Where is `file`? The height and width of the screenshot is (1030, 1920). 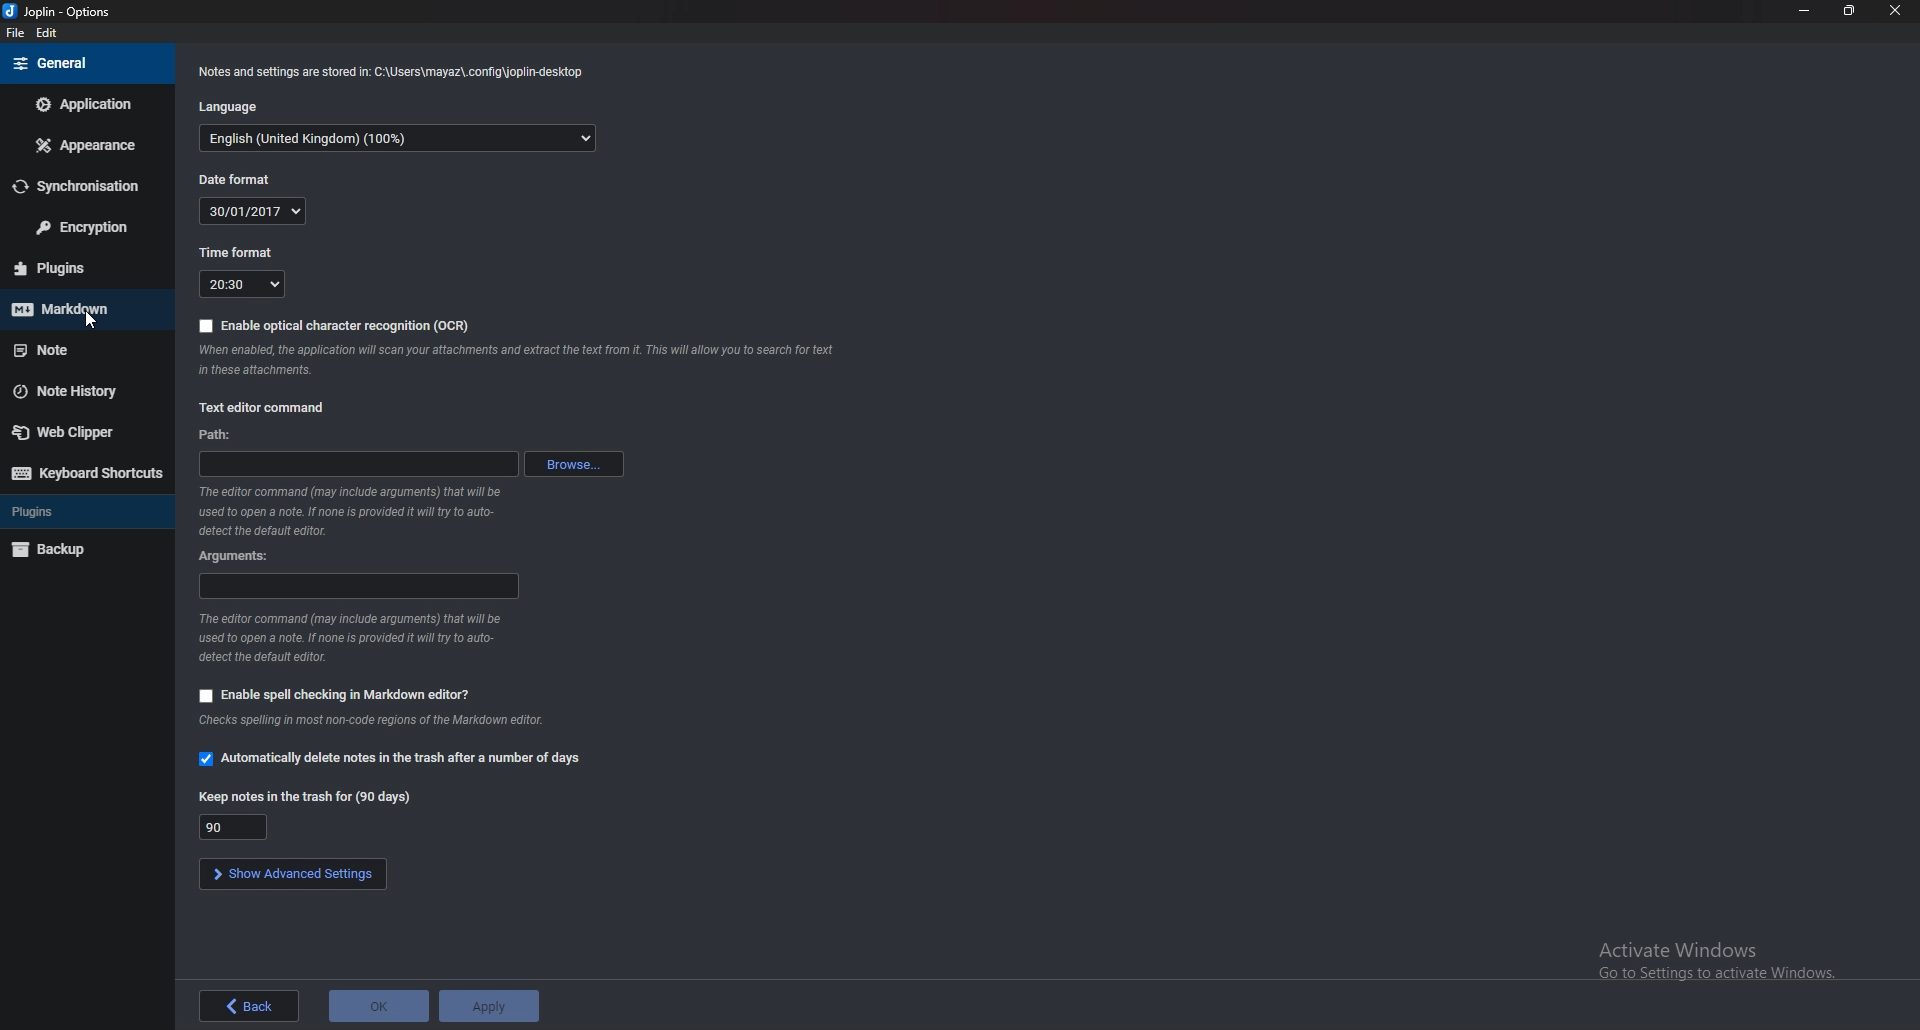
file is located at coordinates (19, 30).